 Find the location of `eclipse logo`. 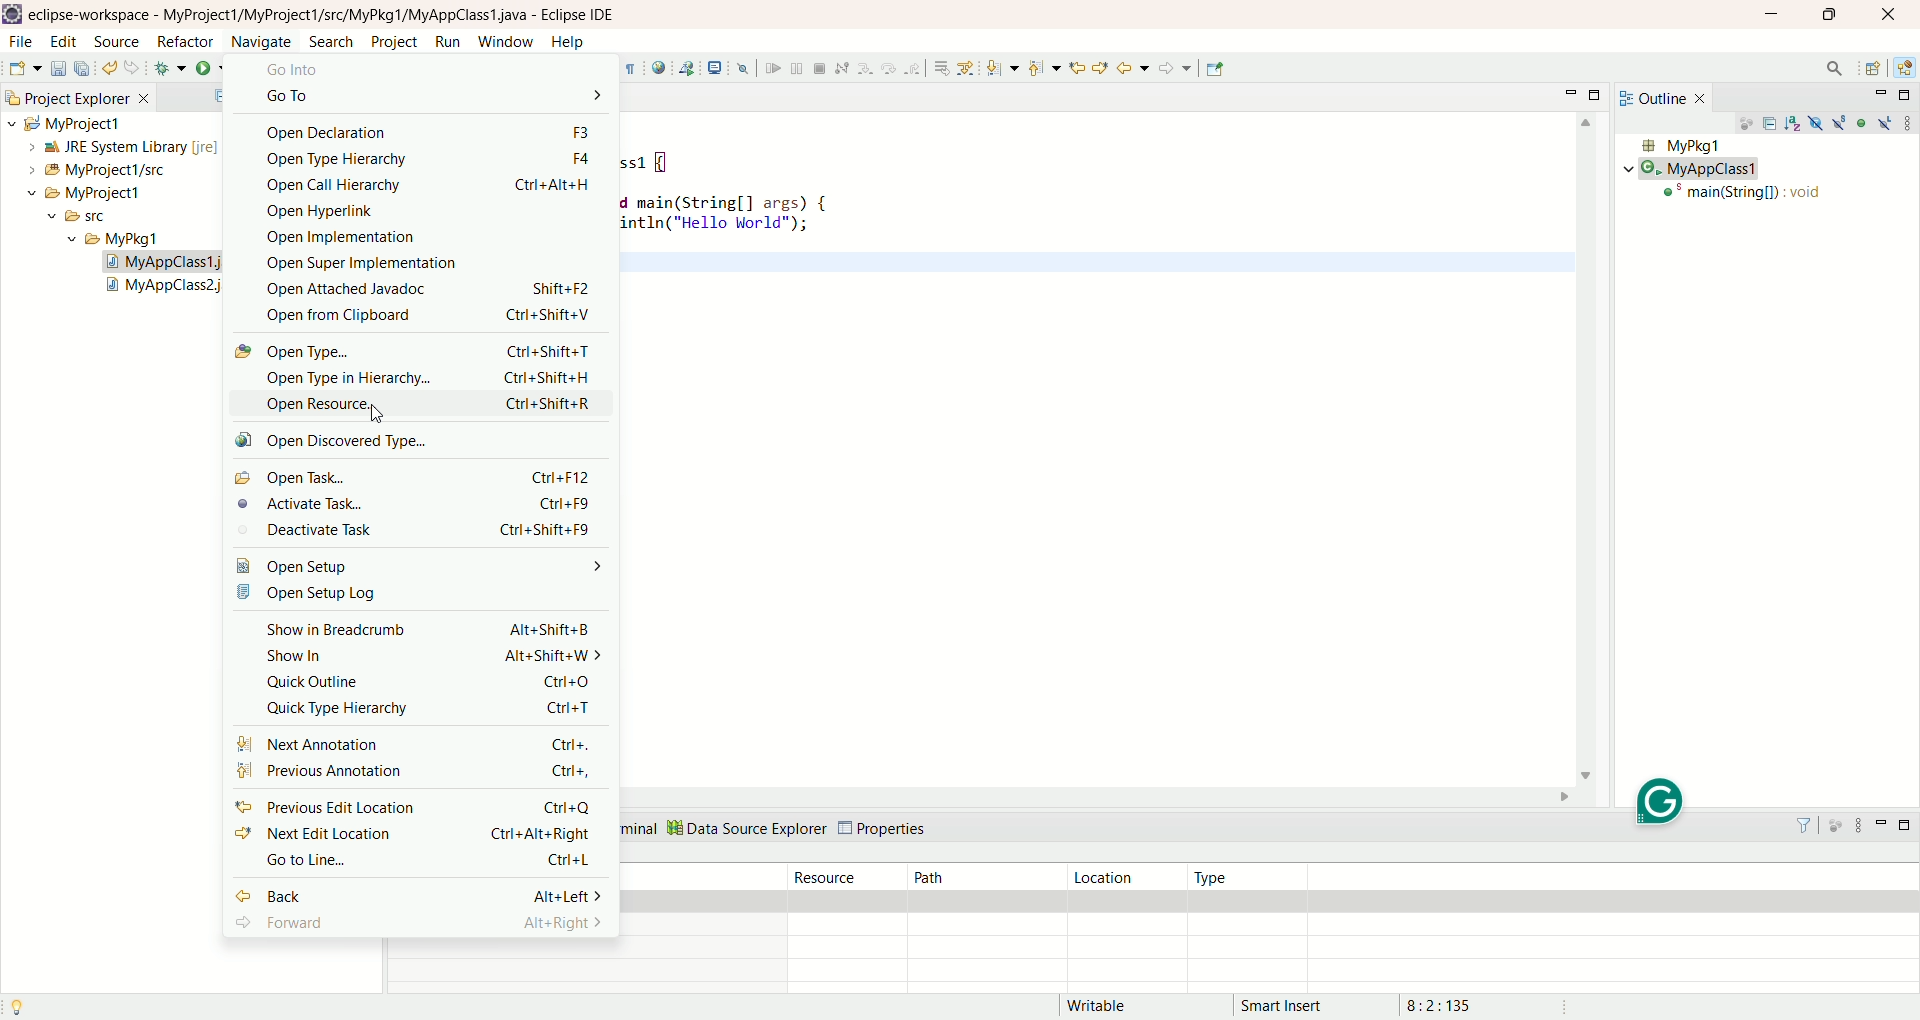

eclipse logo is located at coordinates (12, 14).